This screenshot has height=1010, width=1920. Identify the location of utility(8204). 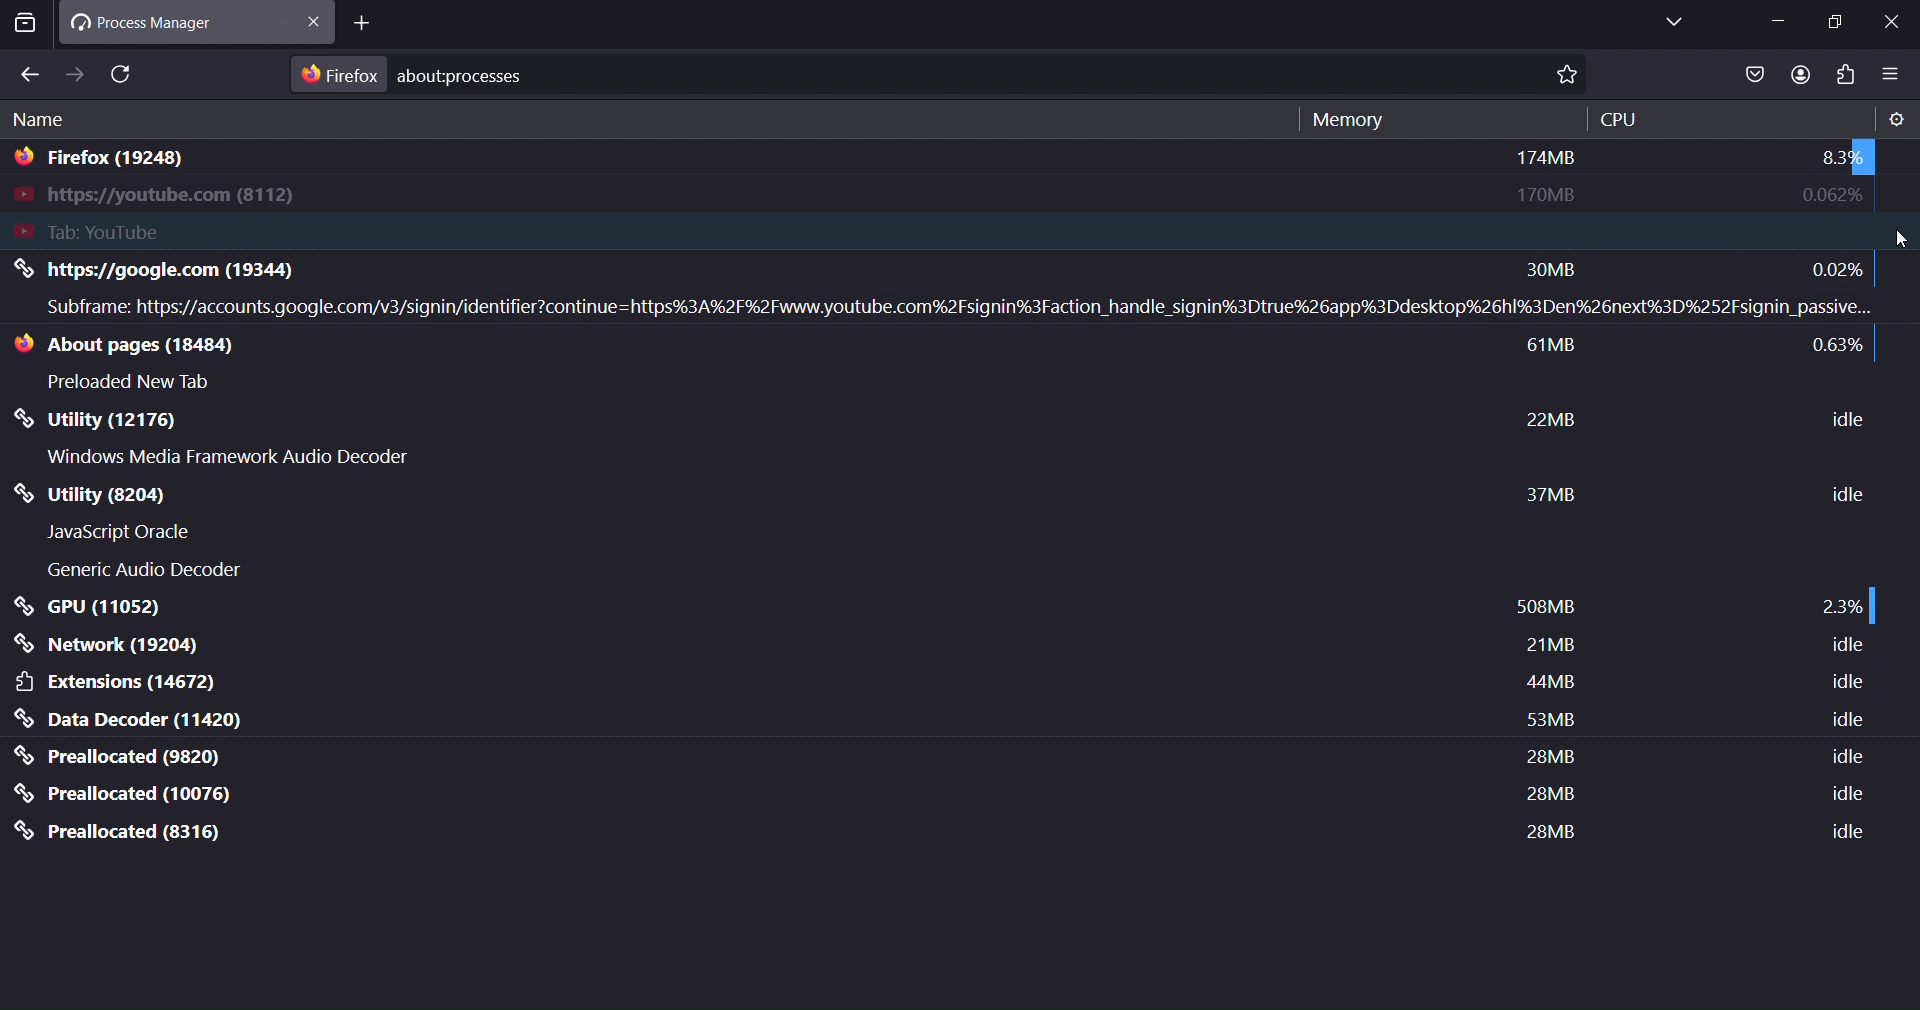
(133, 496).